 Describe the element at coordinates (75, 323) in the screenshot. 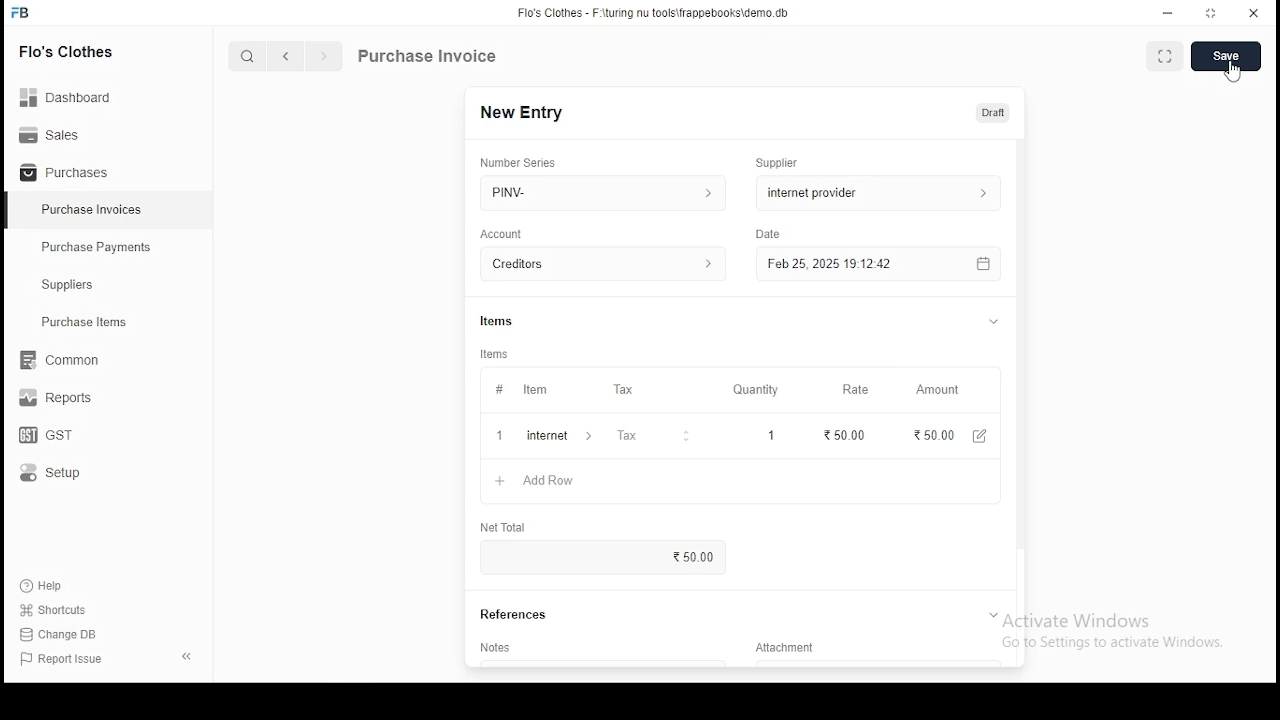

I see `Purchase ltems` at that location.